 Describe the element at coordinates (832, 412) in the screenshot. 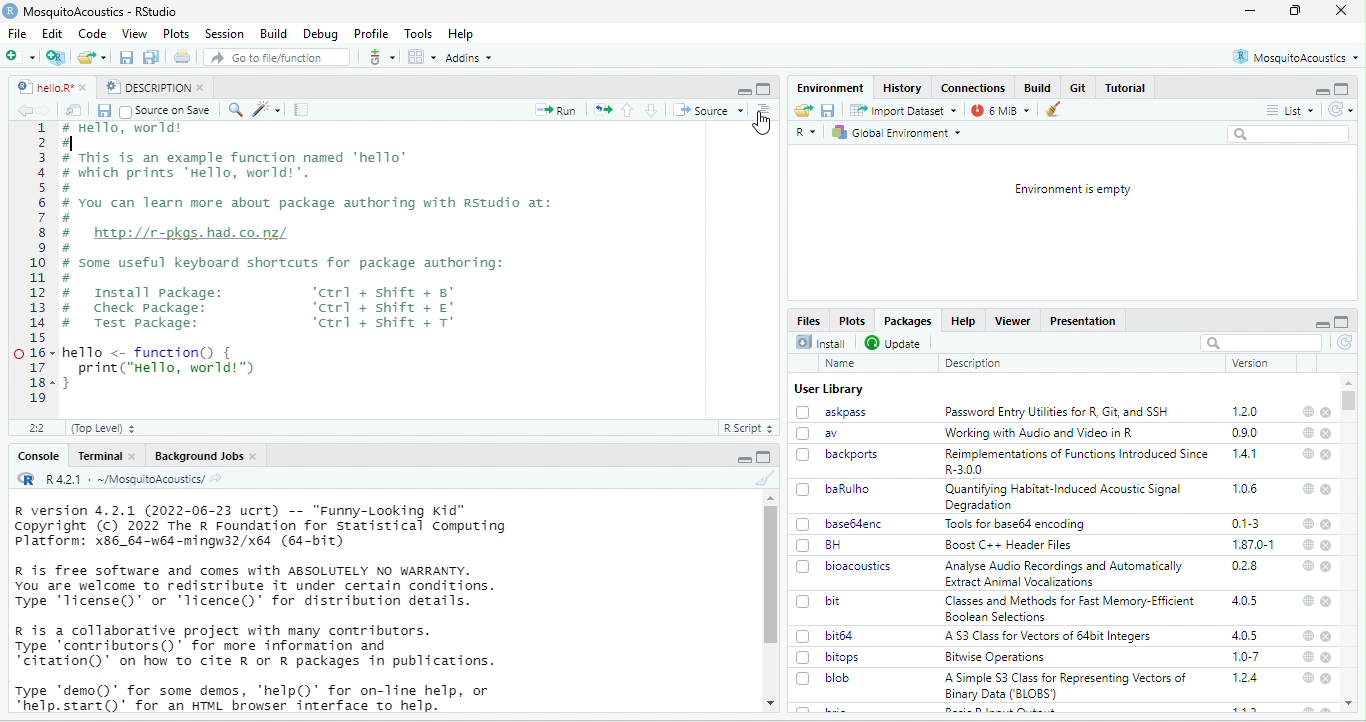

I see `askpass` at that location.